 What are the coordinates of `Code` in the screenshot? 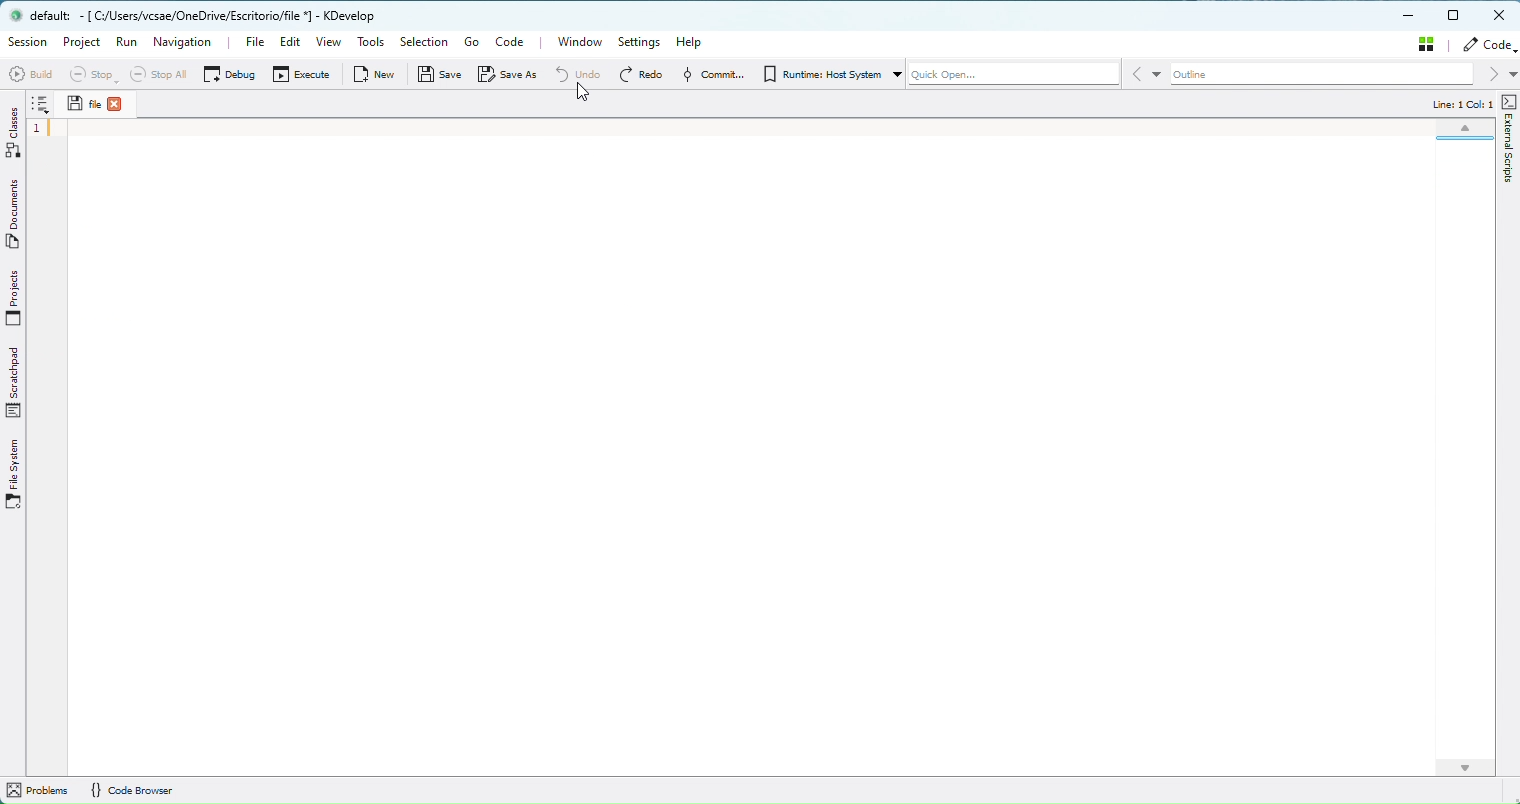 It's located at (1488, 44).